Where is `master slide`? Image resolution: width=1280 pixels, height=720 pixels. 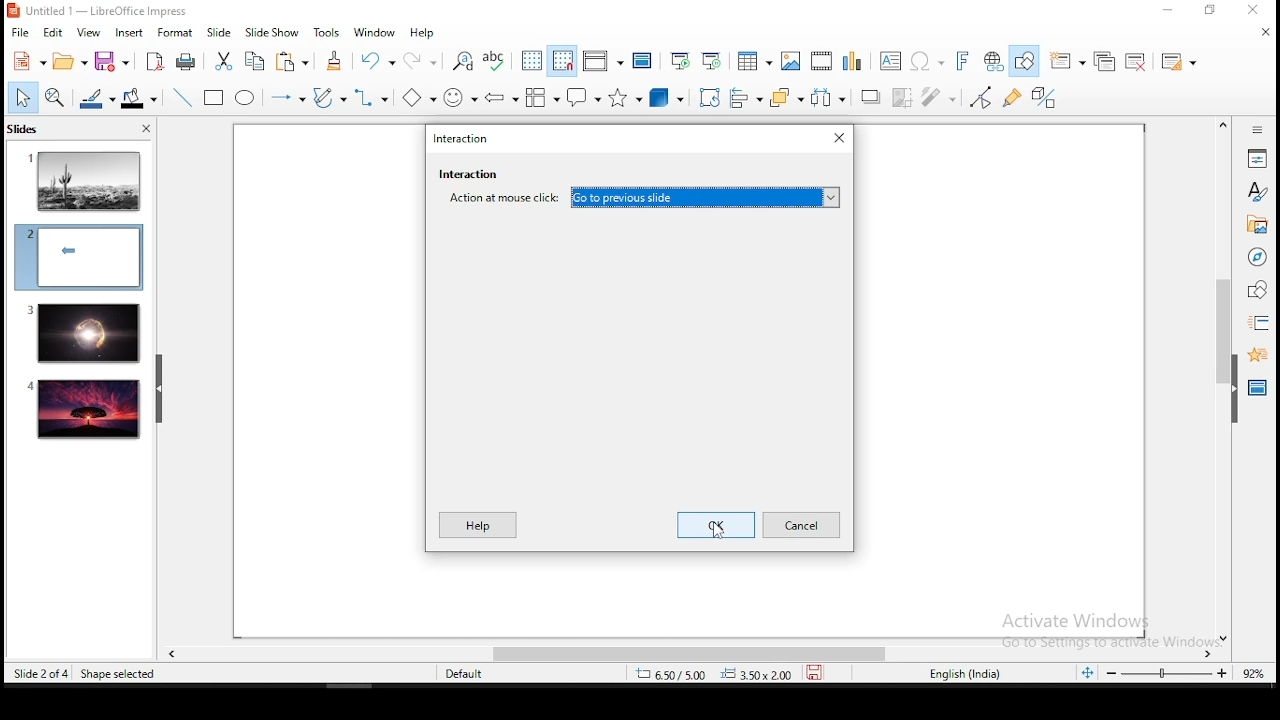
master slide is located at coordinates (642, 60).